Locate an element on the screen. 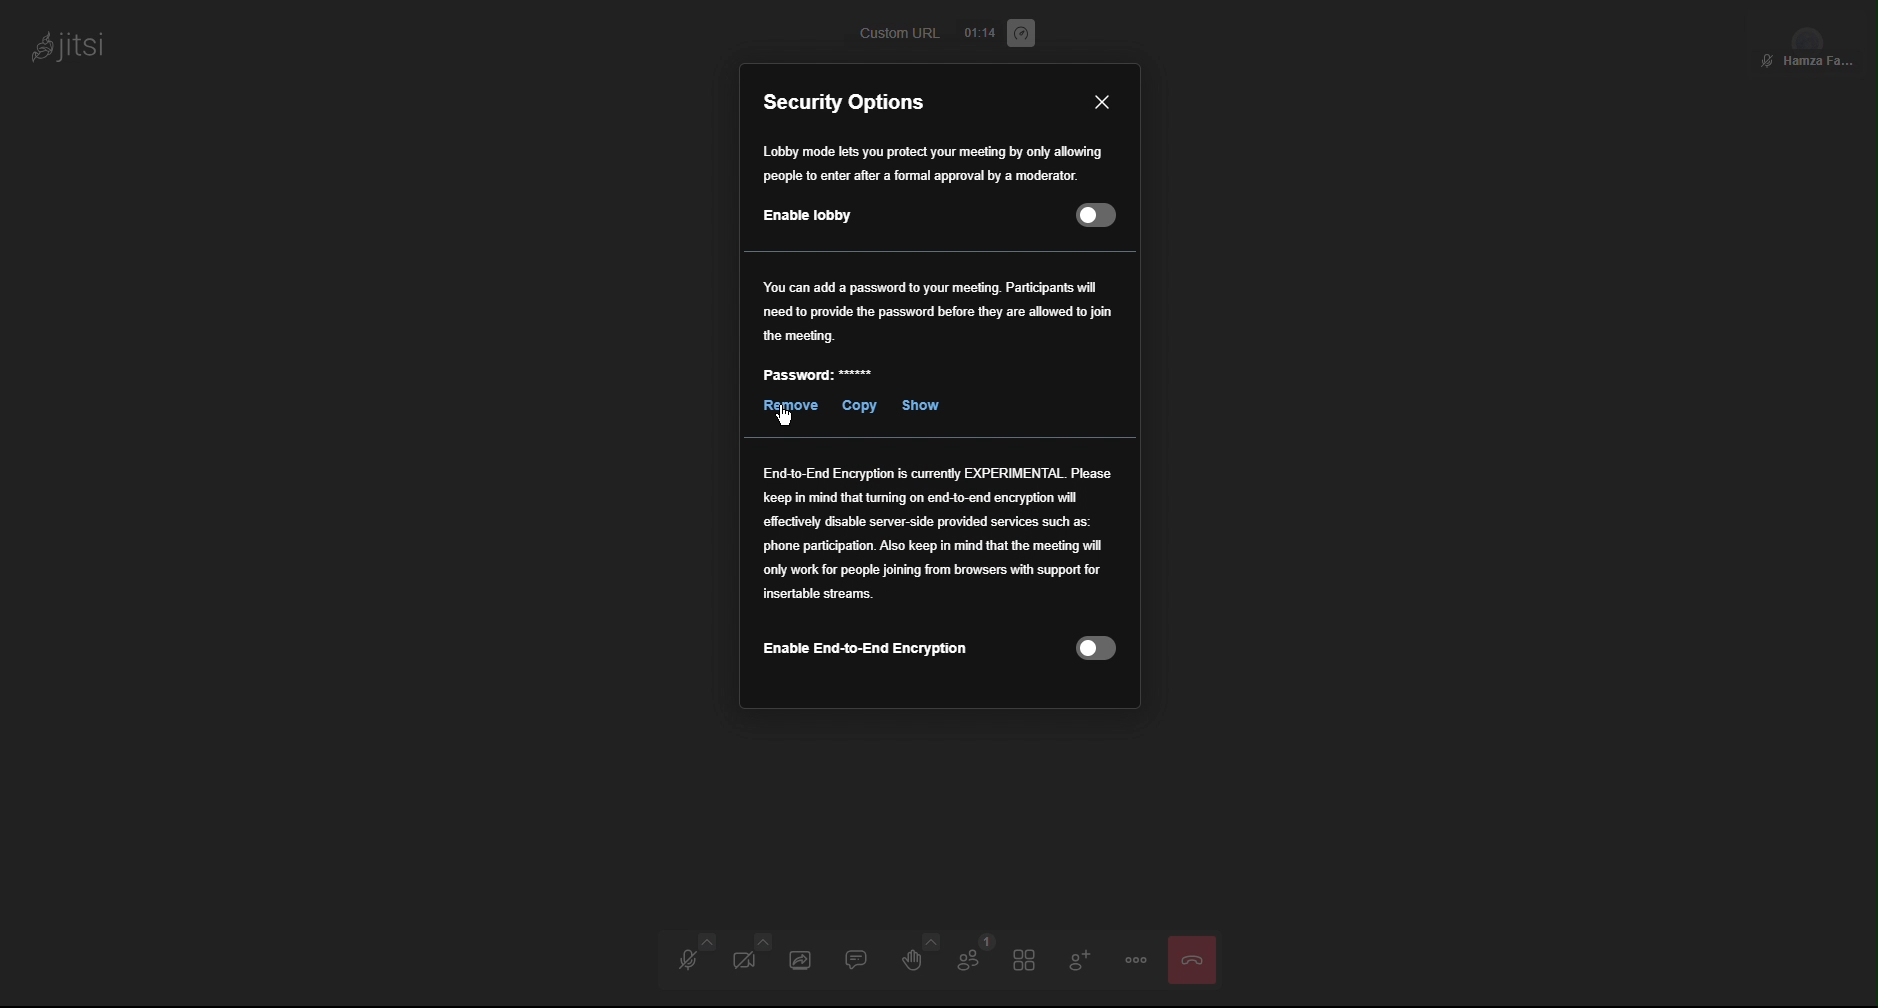  Options is located at coordinates (1132, 961).